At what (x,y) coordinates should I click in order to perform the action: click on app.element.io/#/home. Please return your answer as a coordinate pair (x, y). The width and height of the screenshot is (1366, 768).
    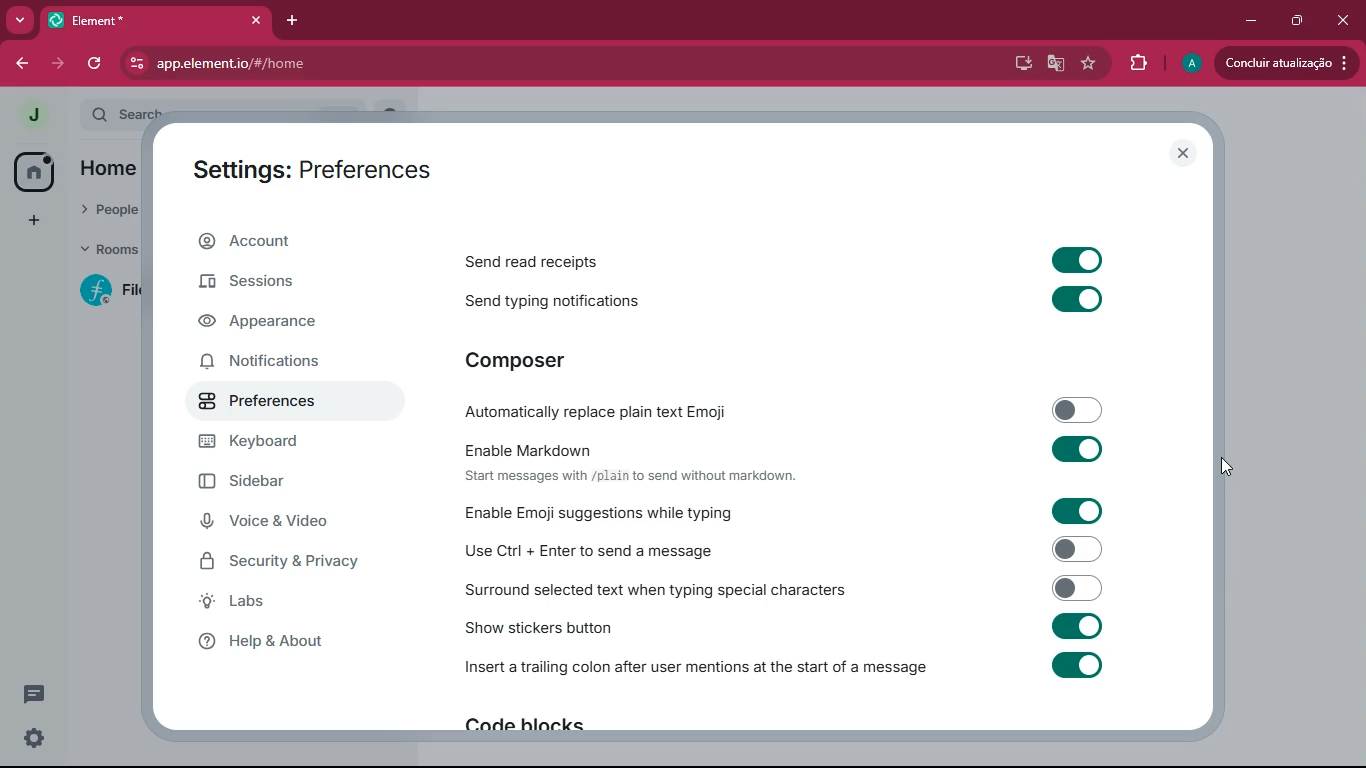
    Looking at the image, I should click on (365, 63).